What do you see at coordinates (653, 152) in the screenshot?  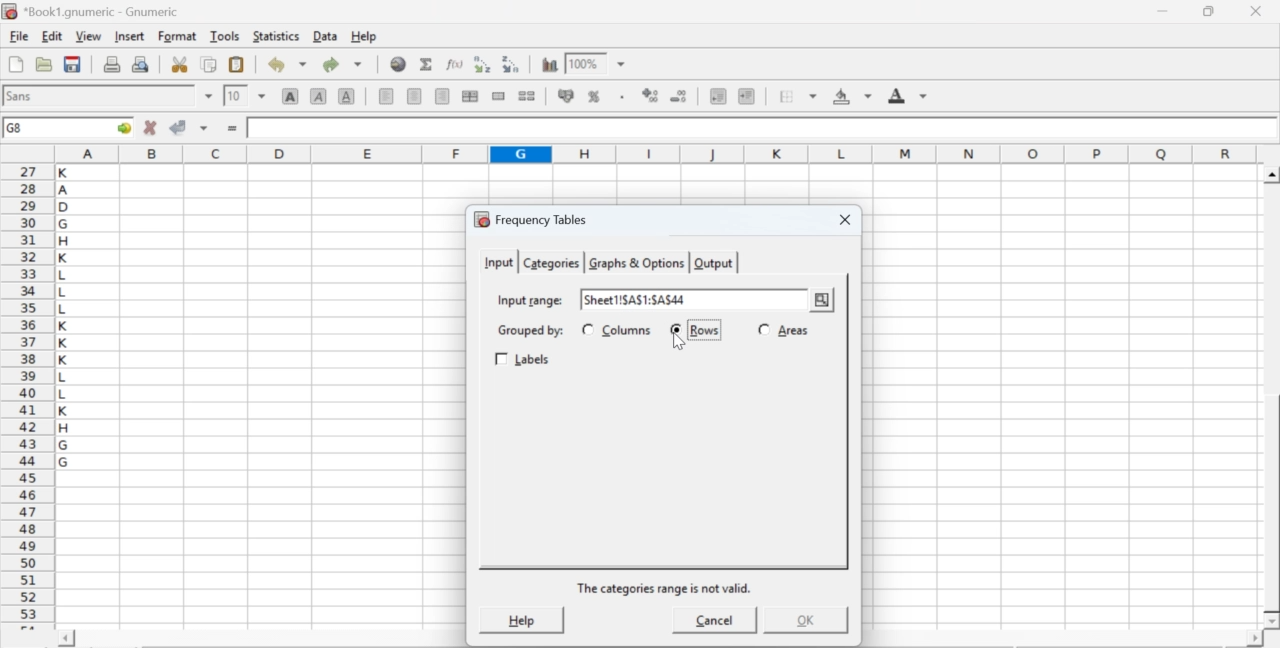 I see `column names` at bounding box center [653, 152].